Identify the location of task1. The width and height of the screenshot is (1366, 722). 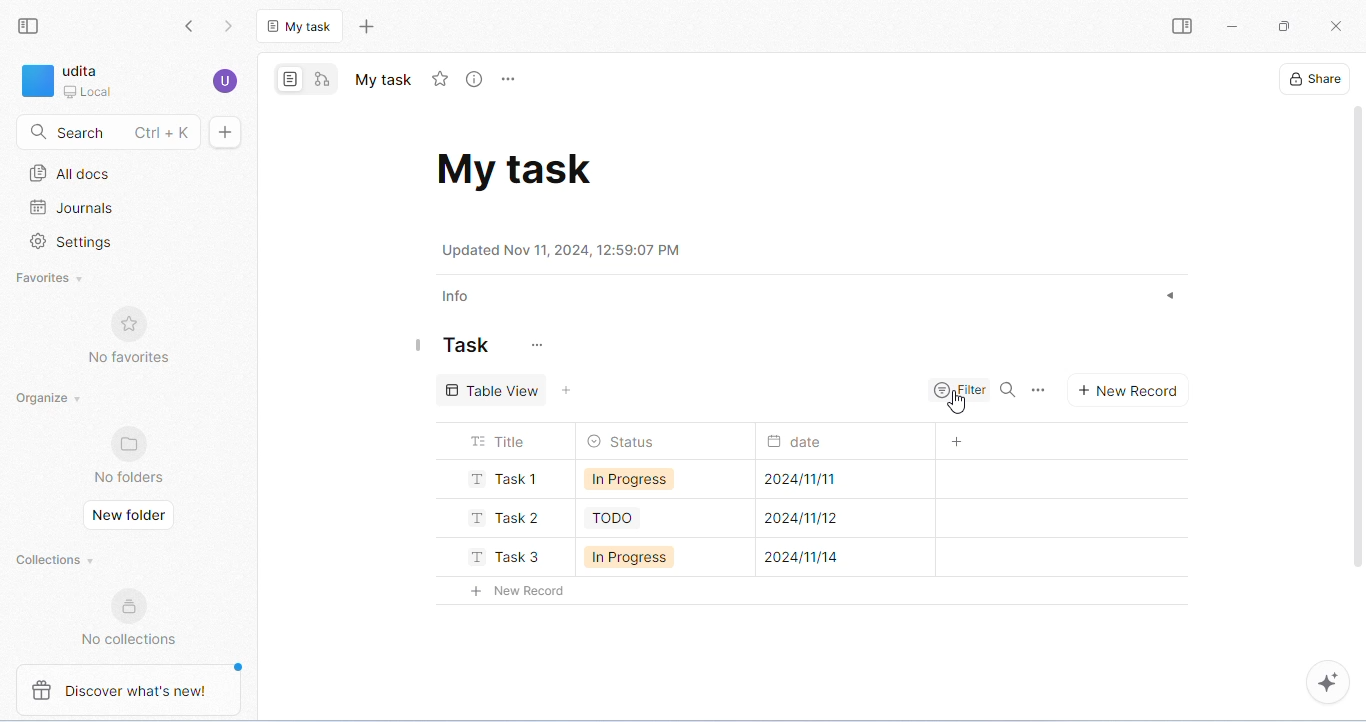
(503, 478).